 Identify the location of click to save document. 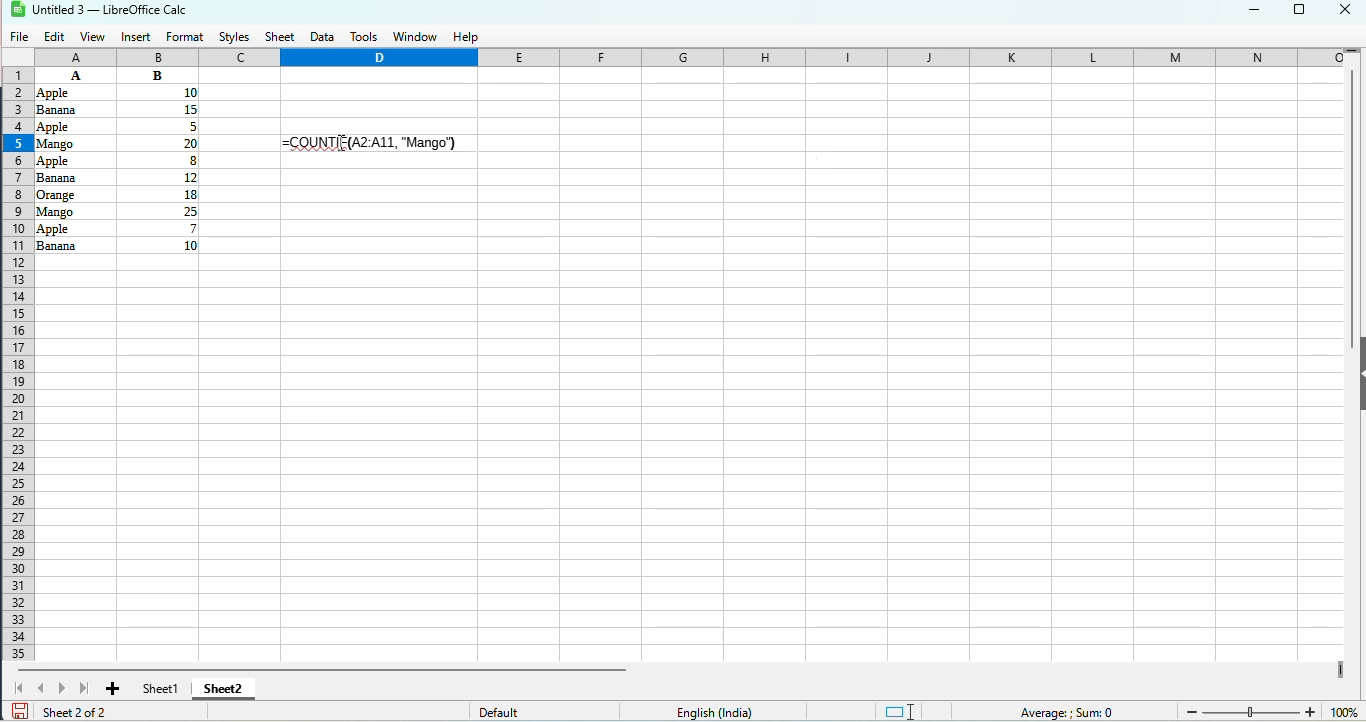
(20, 712).